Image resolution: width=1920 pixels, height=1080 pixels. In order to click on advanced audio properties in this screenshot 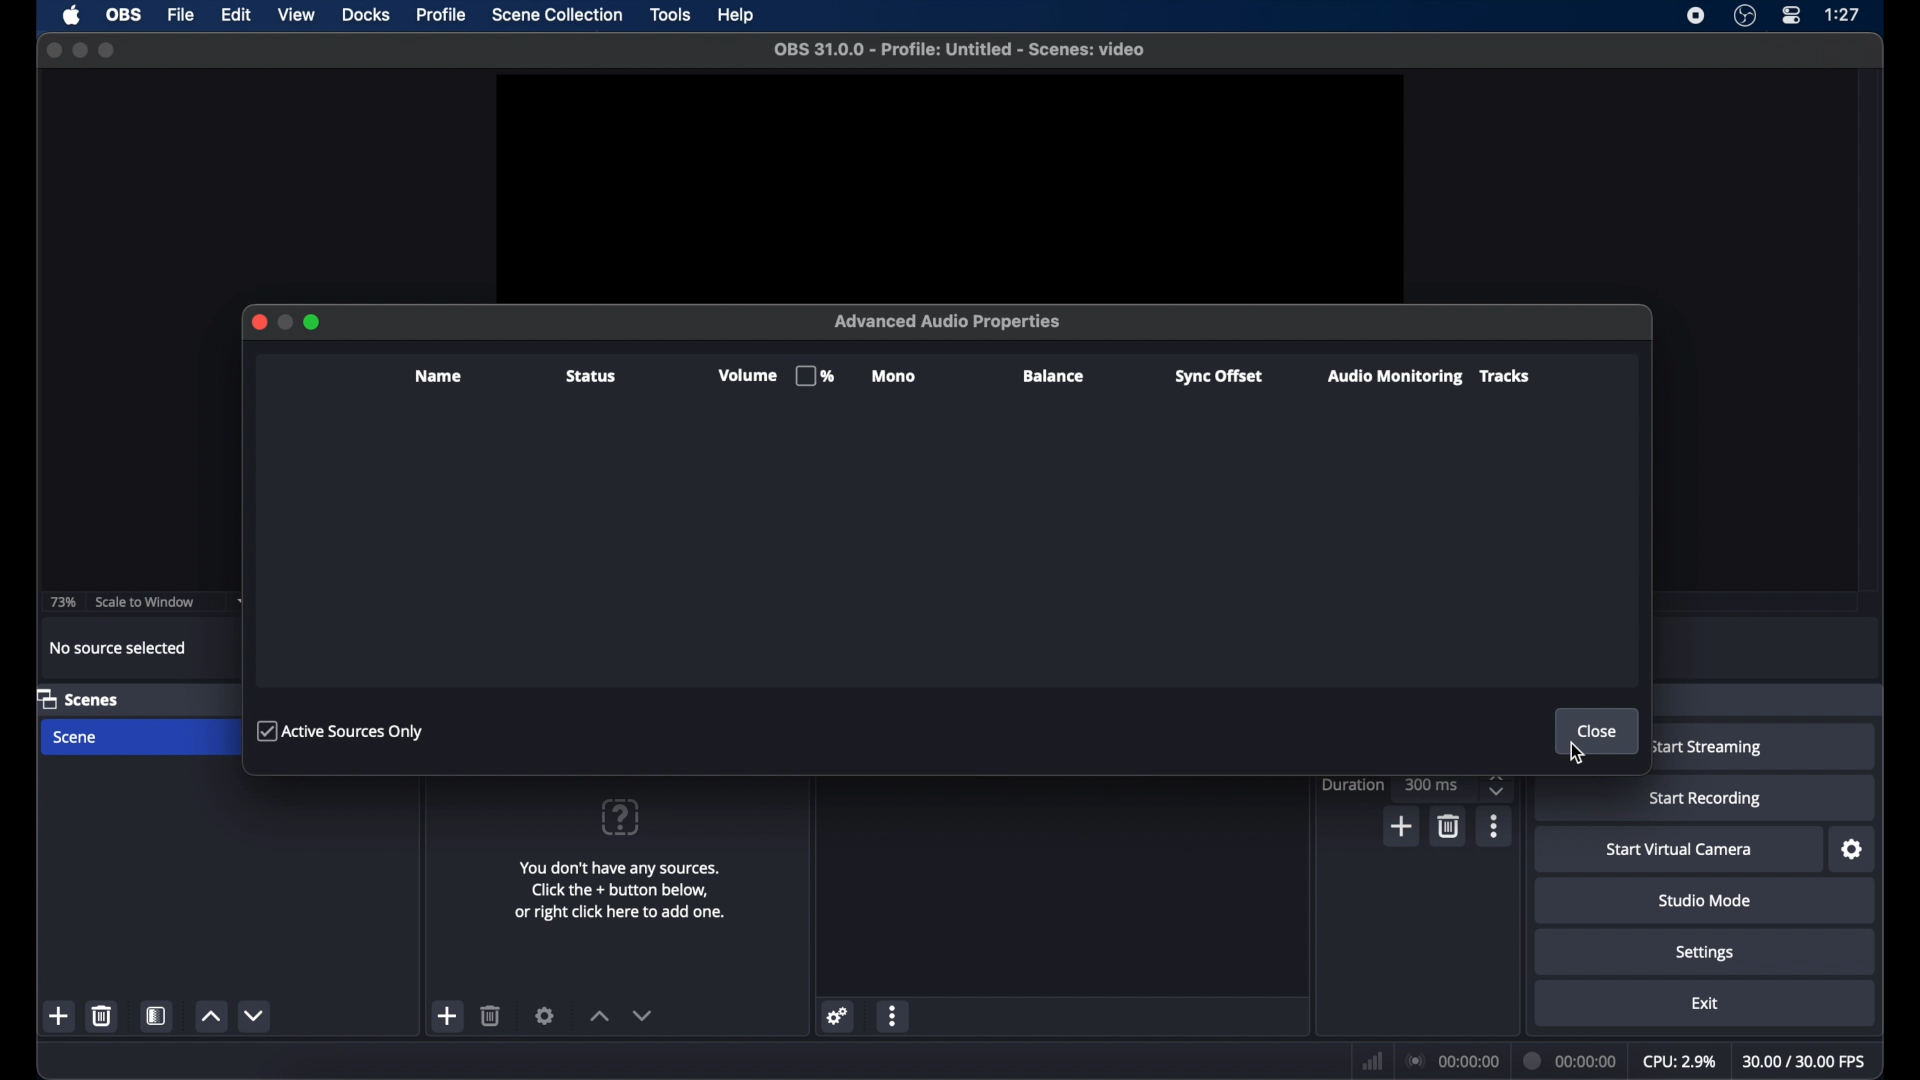, I will do `click(938, 1050)`.